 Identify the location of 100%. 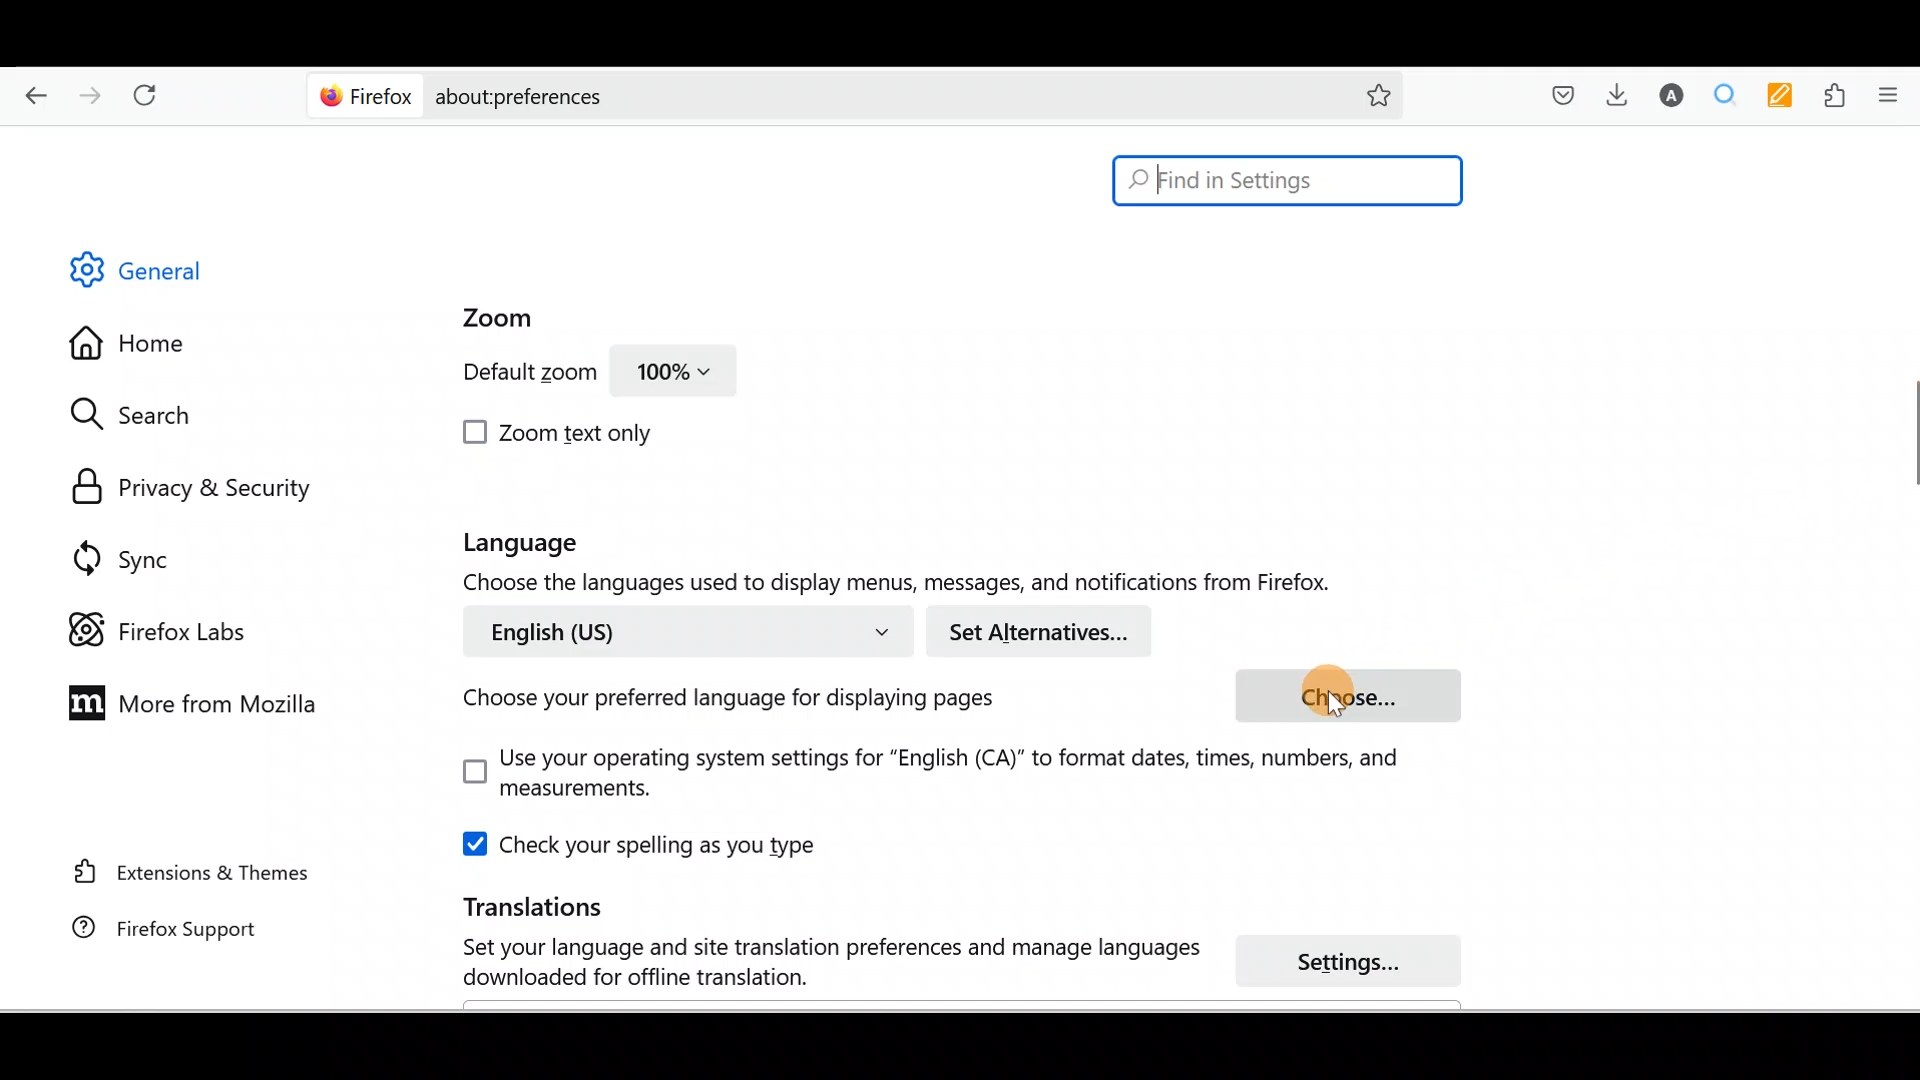
(675, 376).